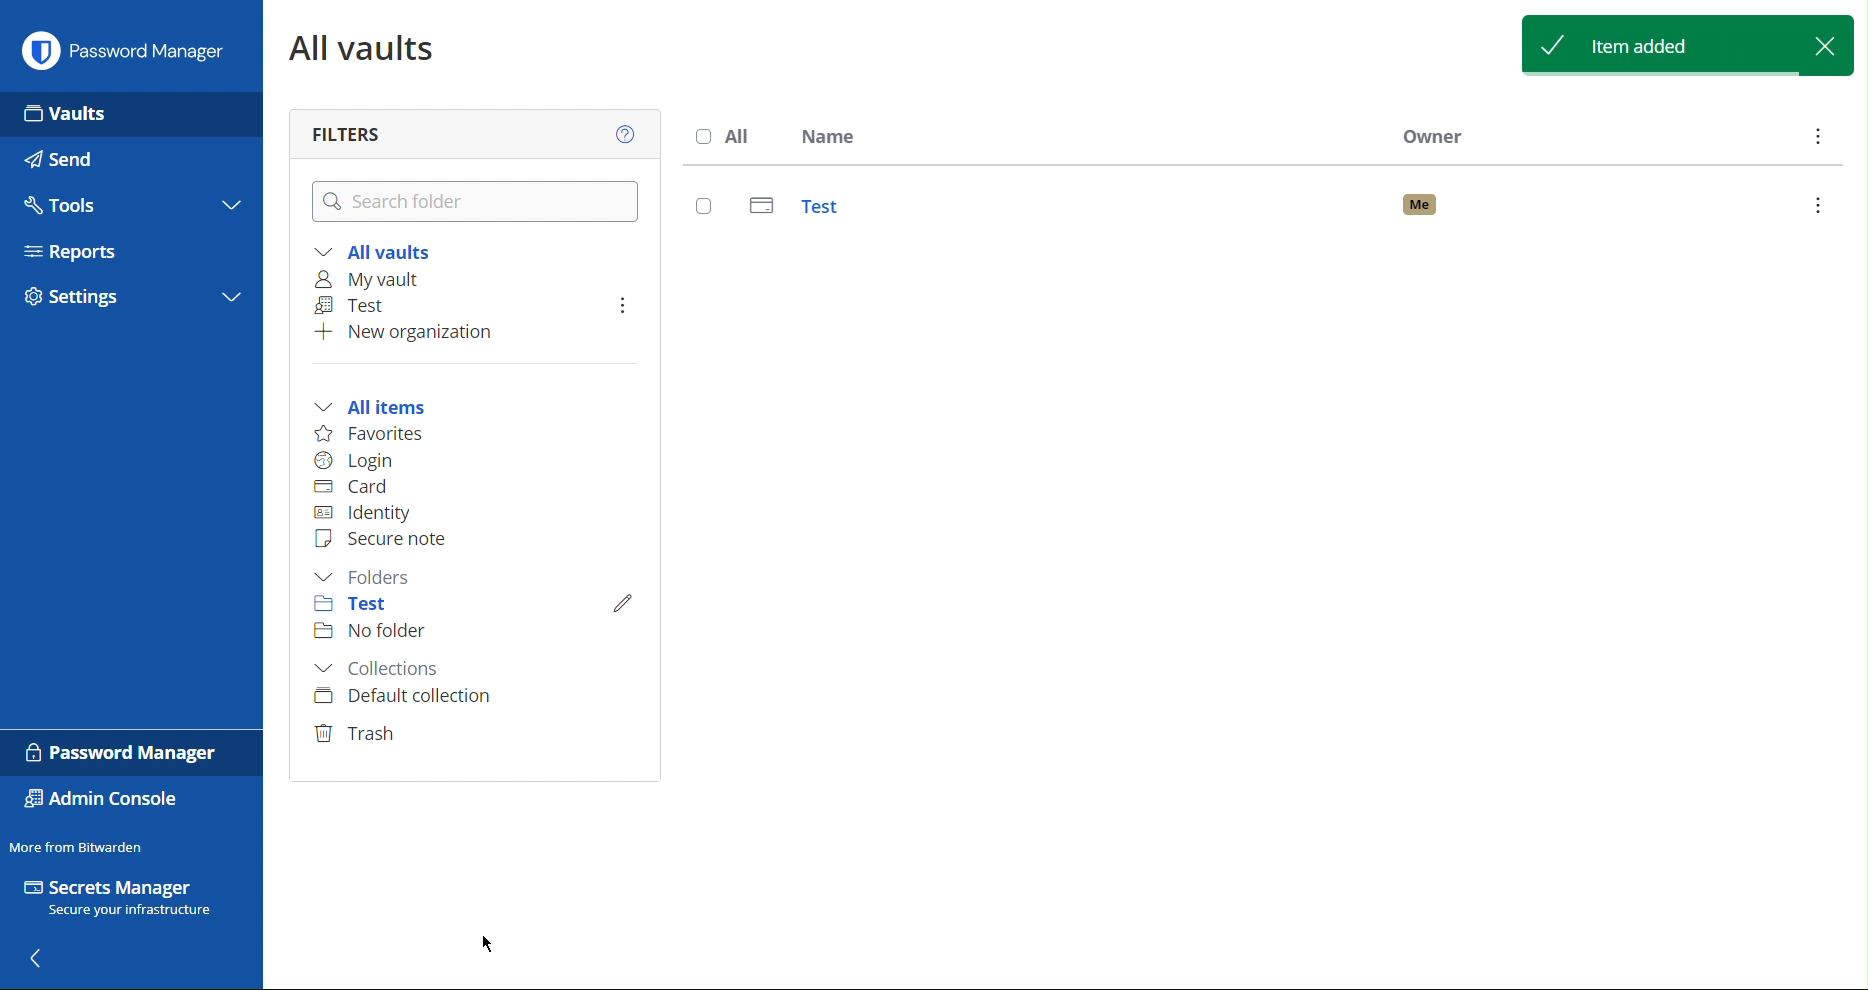 This screenshot has height=990, width=1868. Describe the element at coordinates (393, 543) in the screenshot. I see `Secure note` at that location.